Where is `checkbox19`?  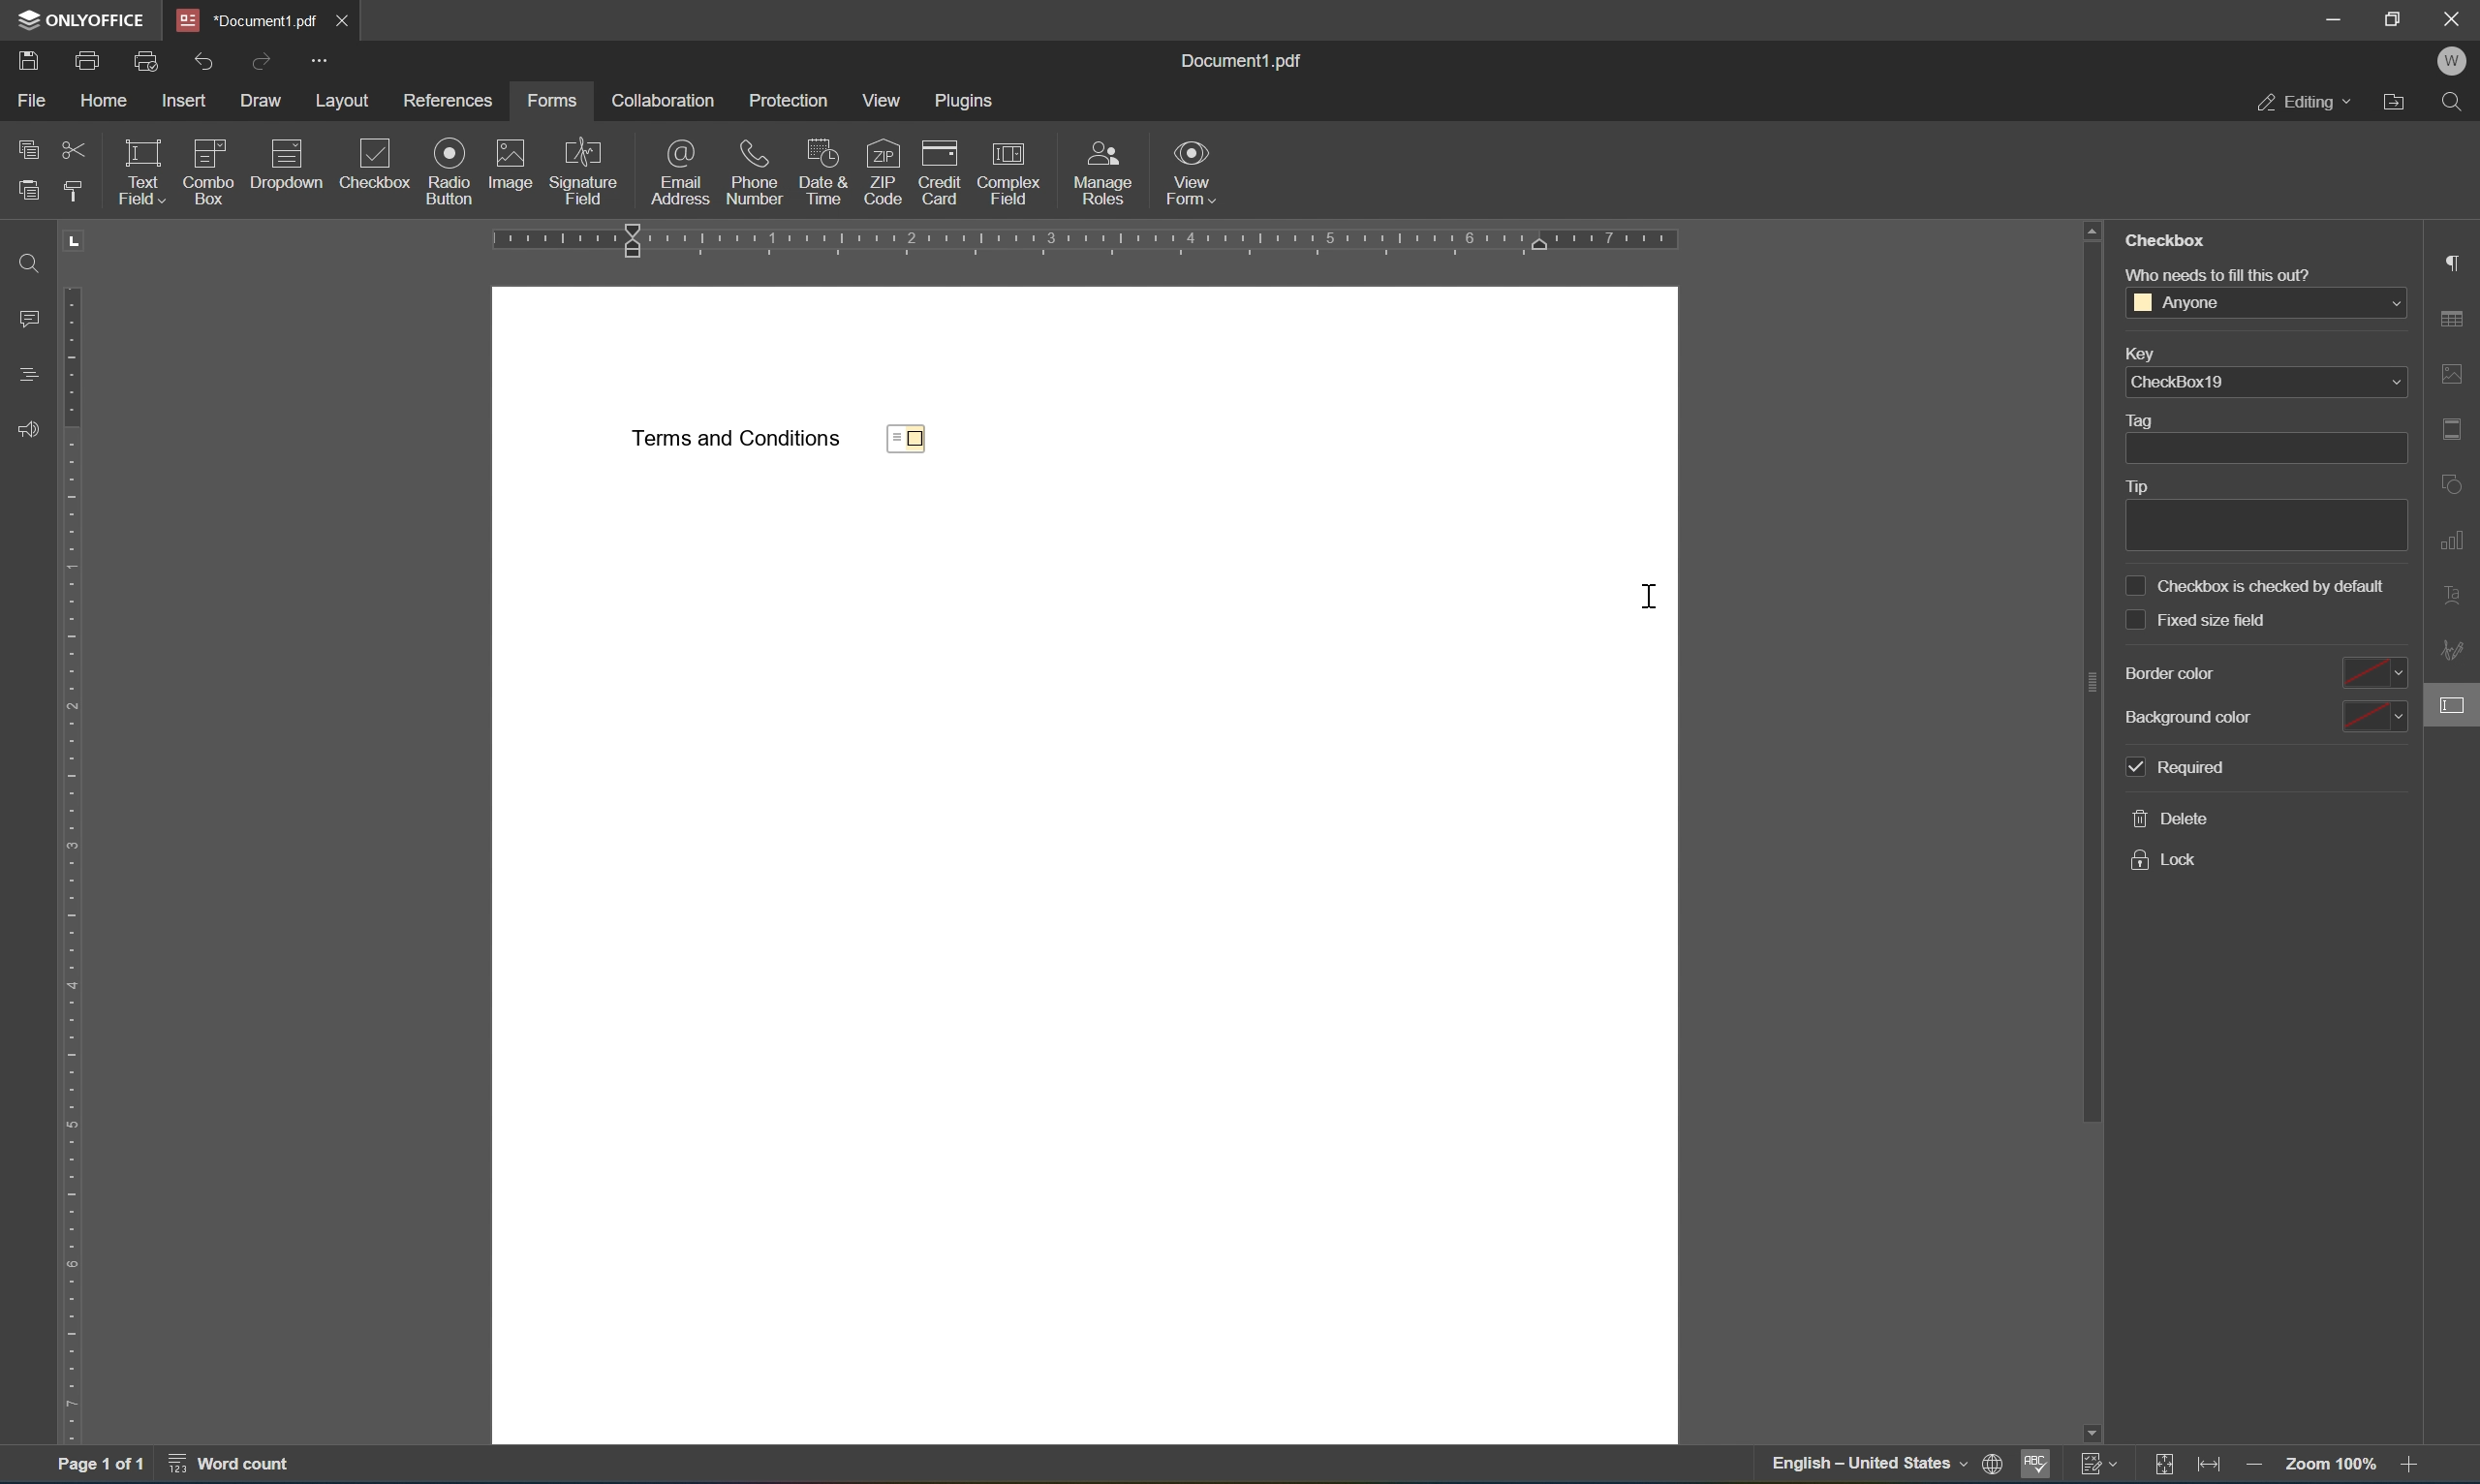 checkbox19 is located at coordinates (2178, 383).